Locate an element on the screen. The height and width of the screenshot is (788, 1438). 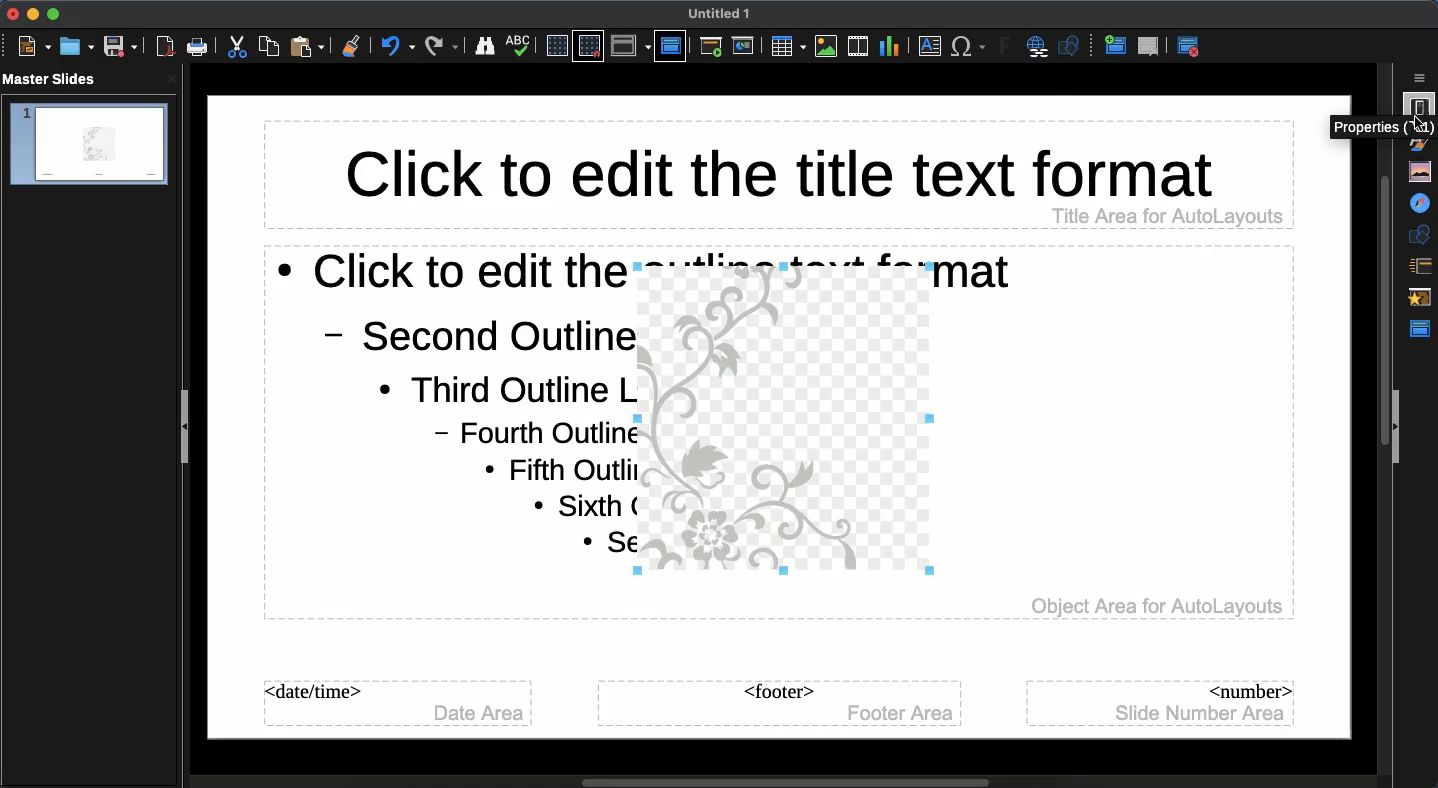
Redo is located at coordinates (442, 46).